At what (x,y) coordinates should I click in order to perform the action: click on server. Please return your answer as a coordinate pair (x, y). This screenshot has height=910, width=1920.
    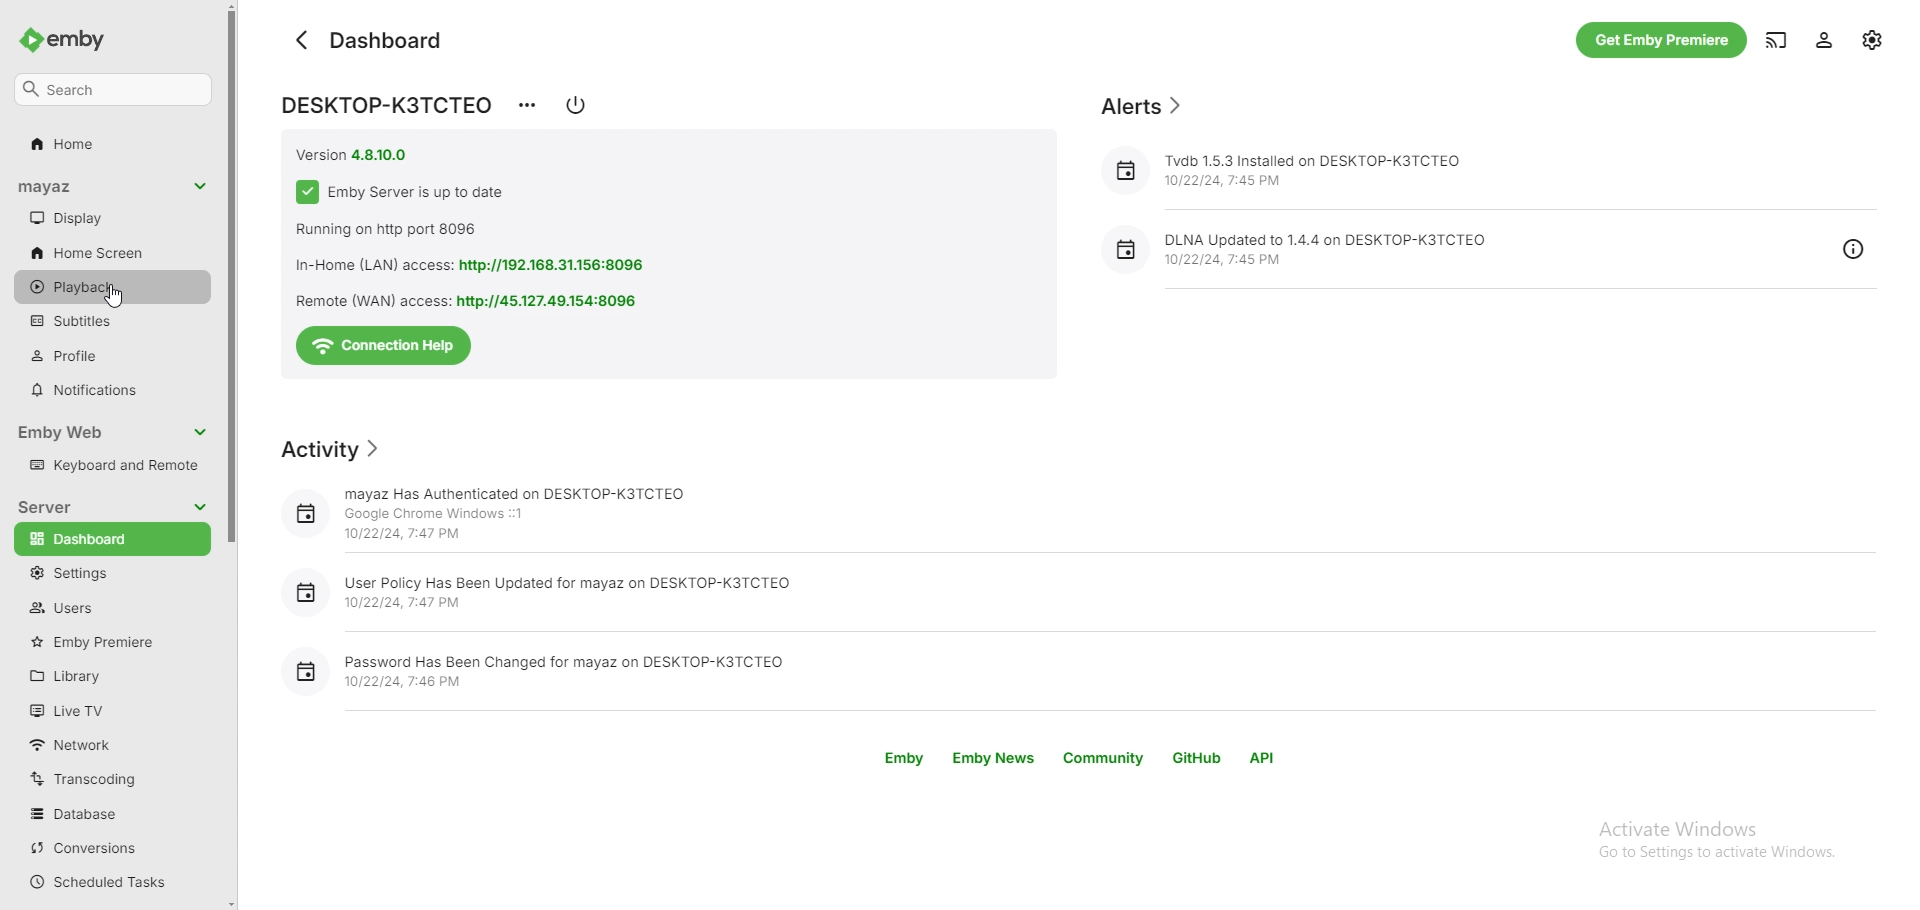
    Looking at the image, I should click on (60, 506).